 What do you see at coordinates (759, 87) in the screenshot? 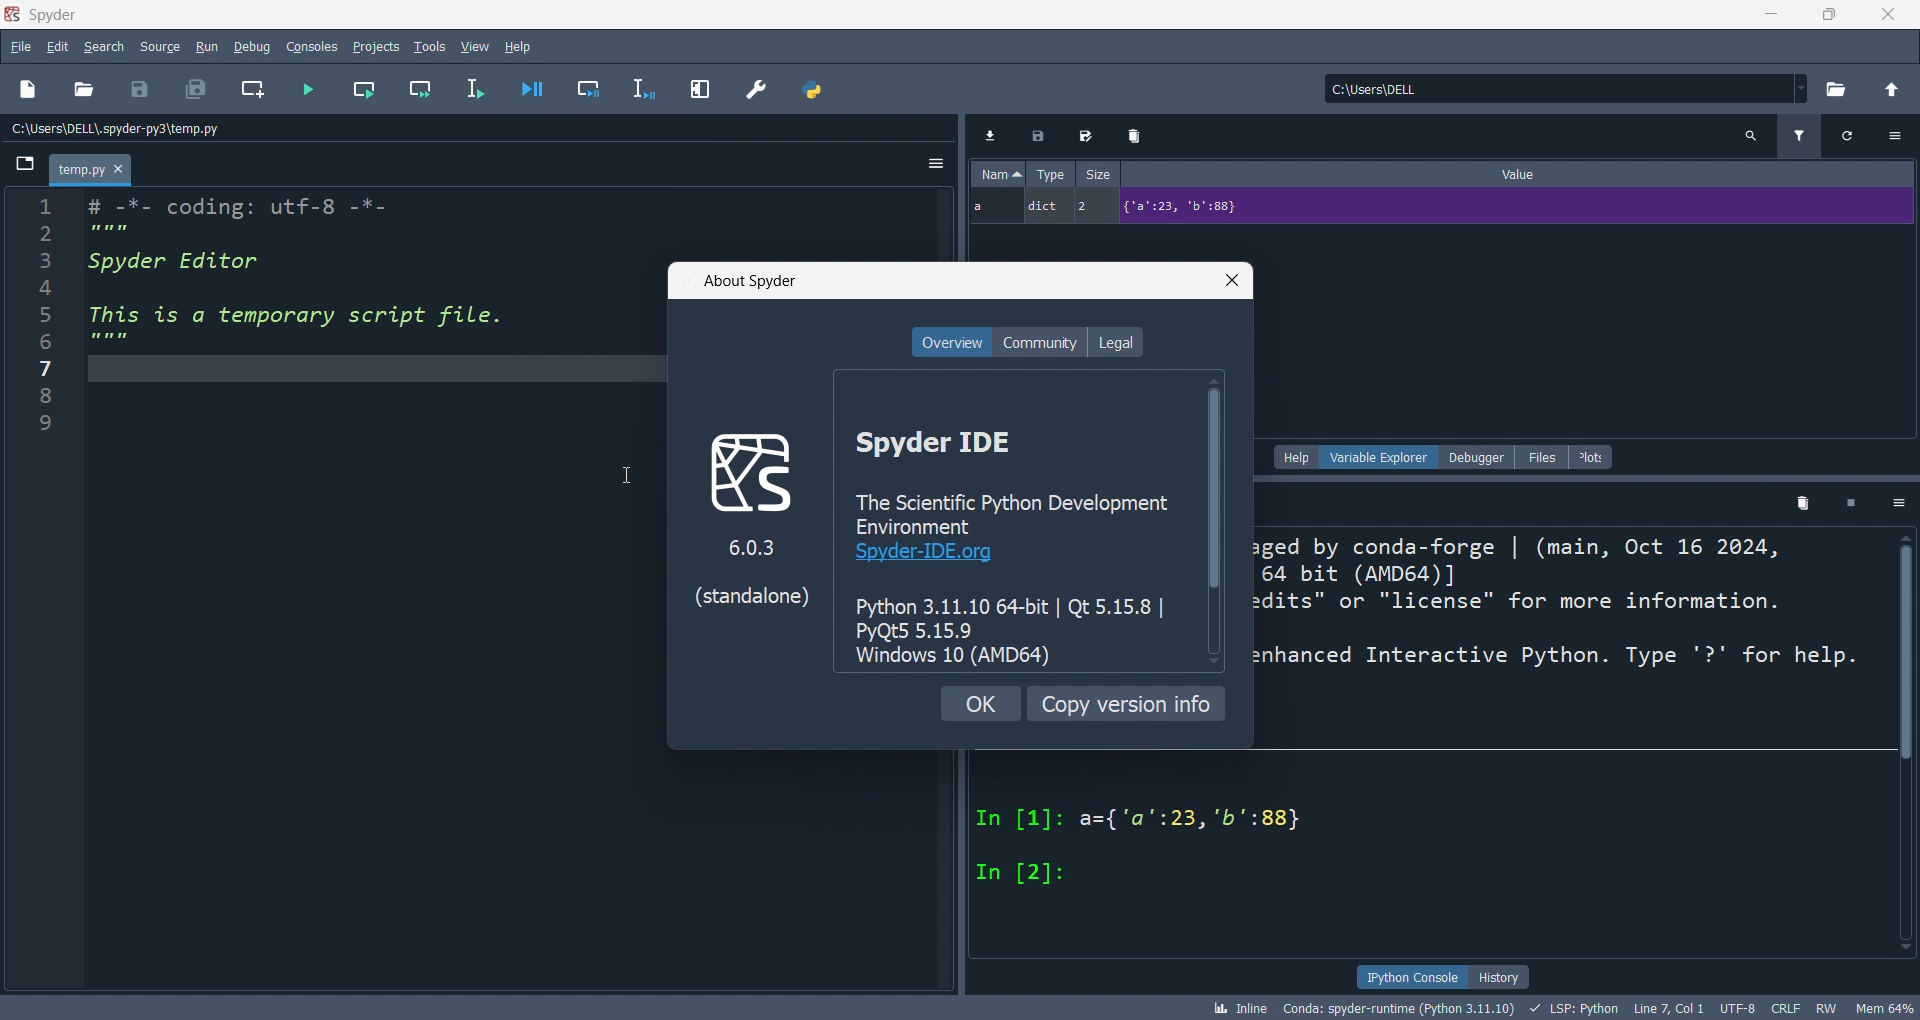
I see `preferences` at bounding box center [759, 87].